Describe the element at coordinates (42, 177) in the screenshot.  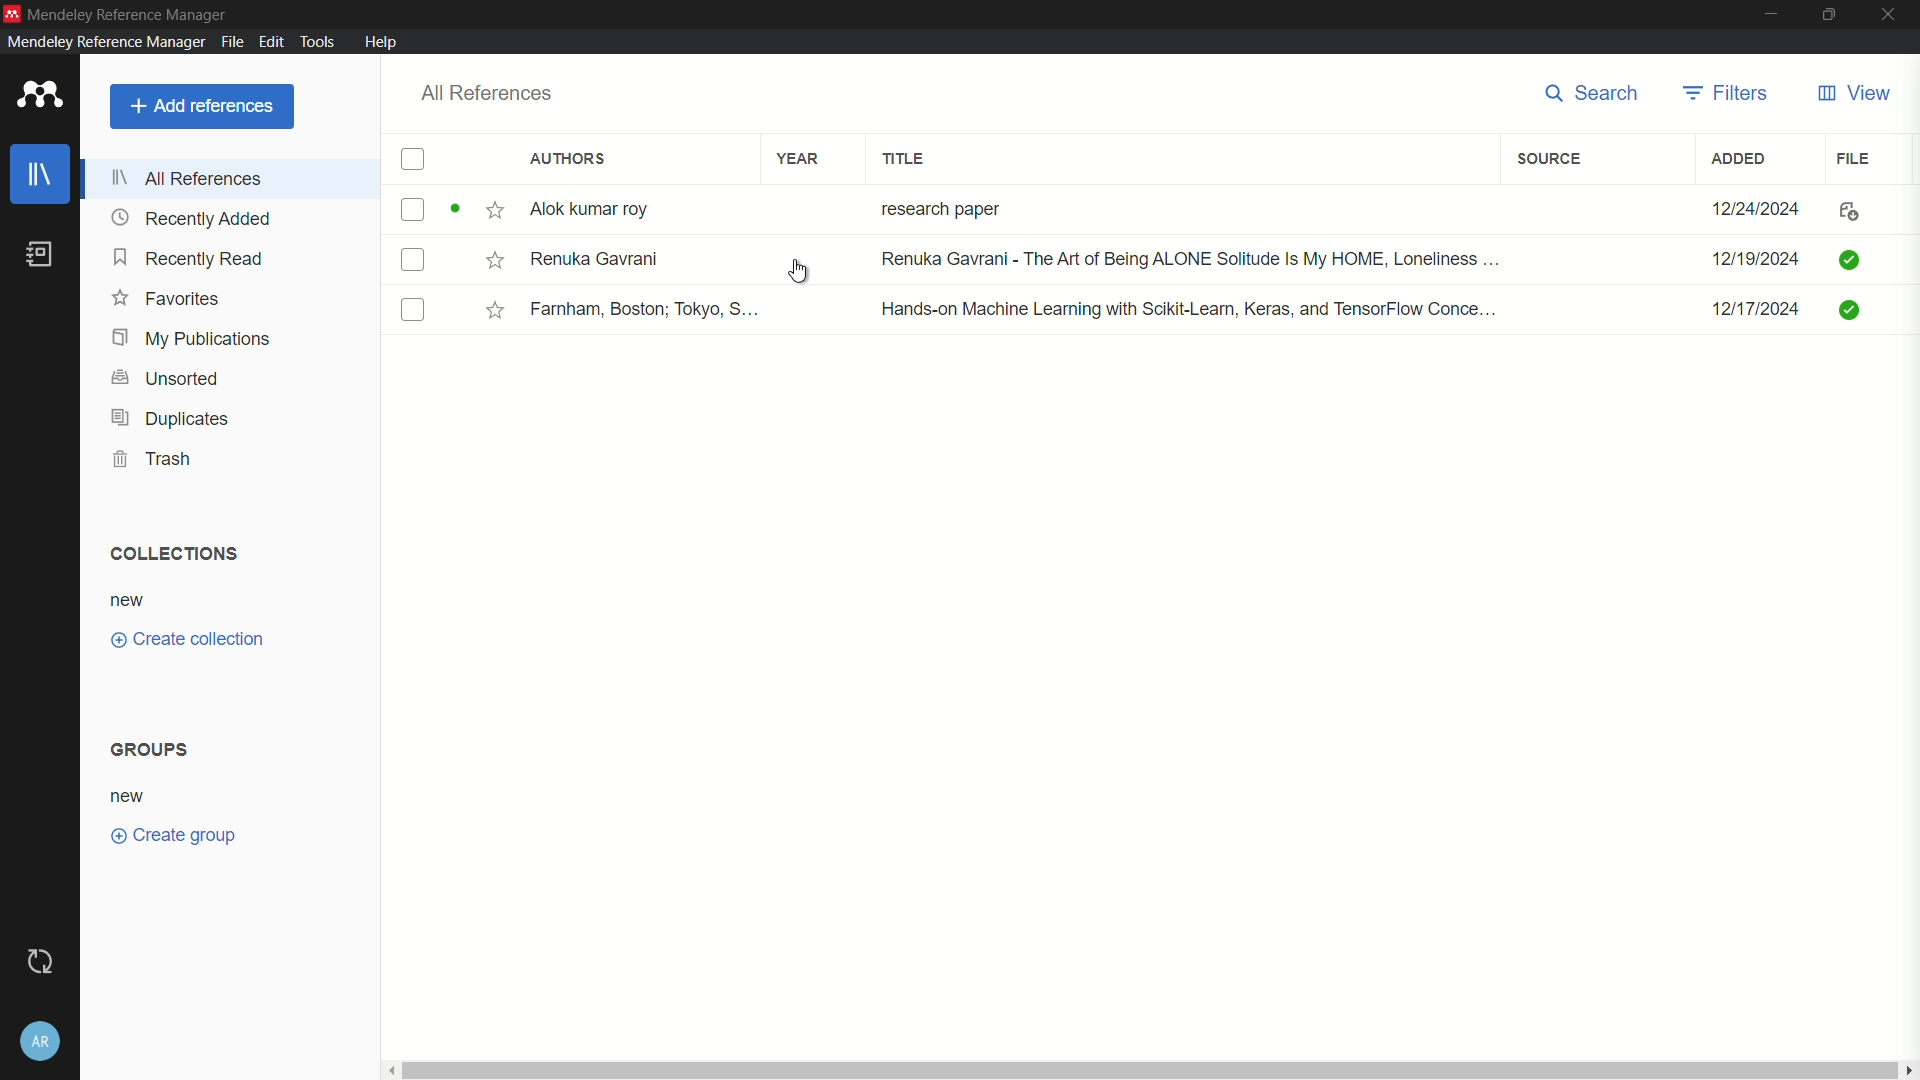
I see `library` at that location.